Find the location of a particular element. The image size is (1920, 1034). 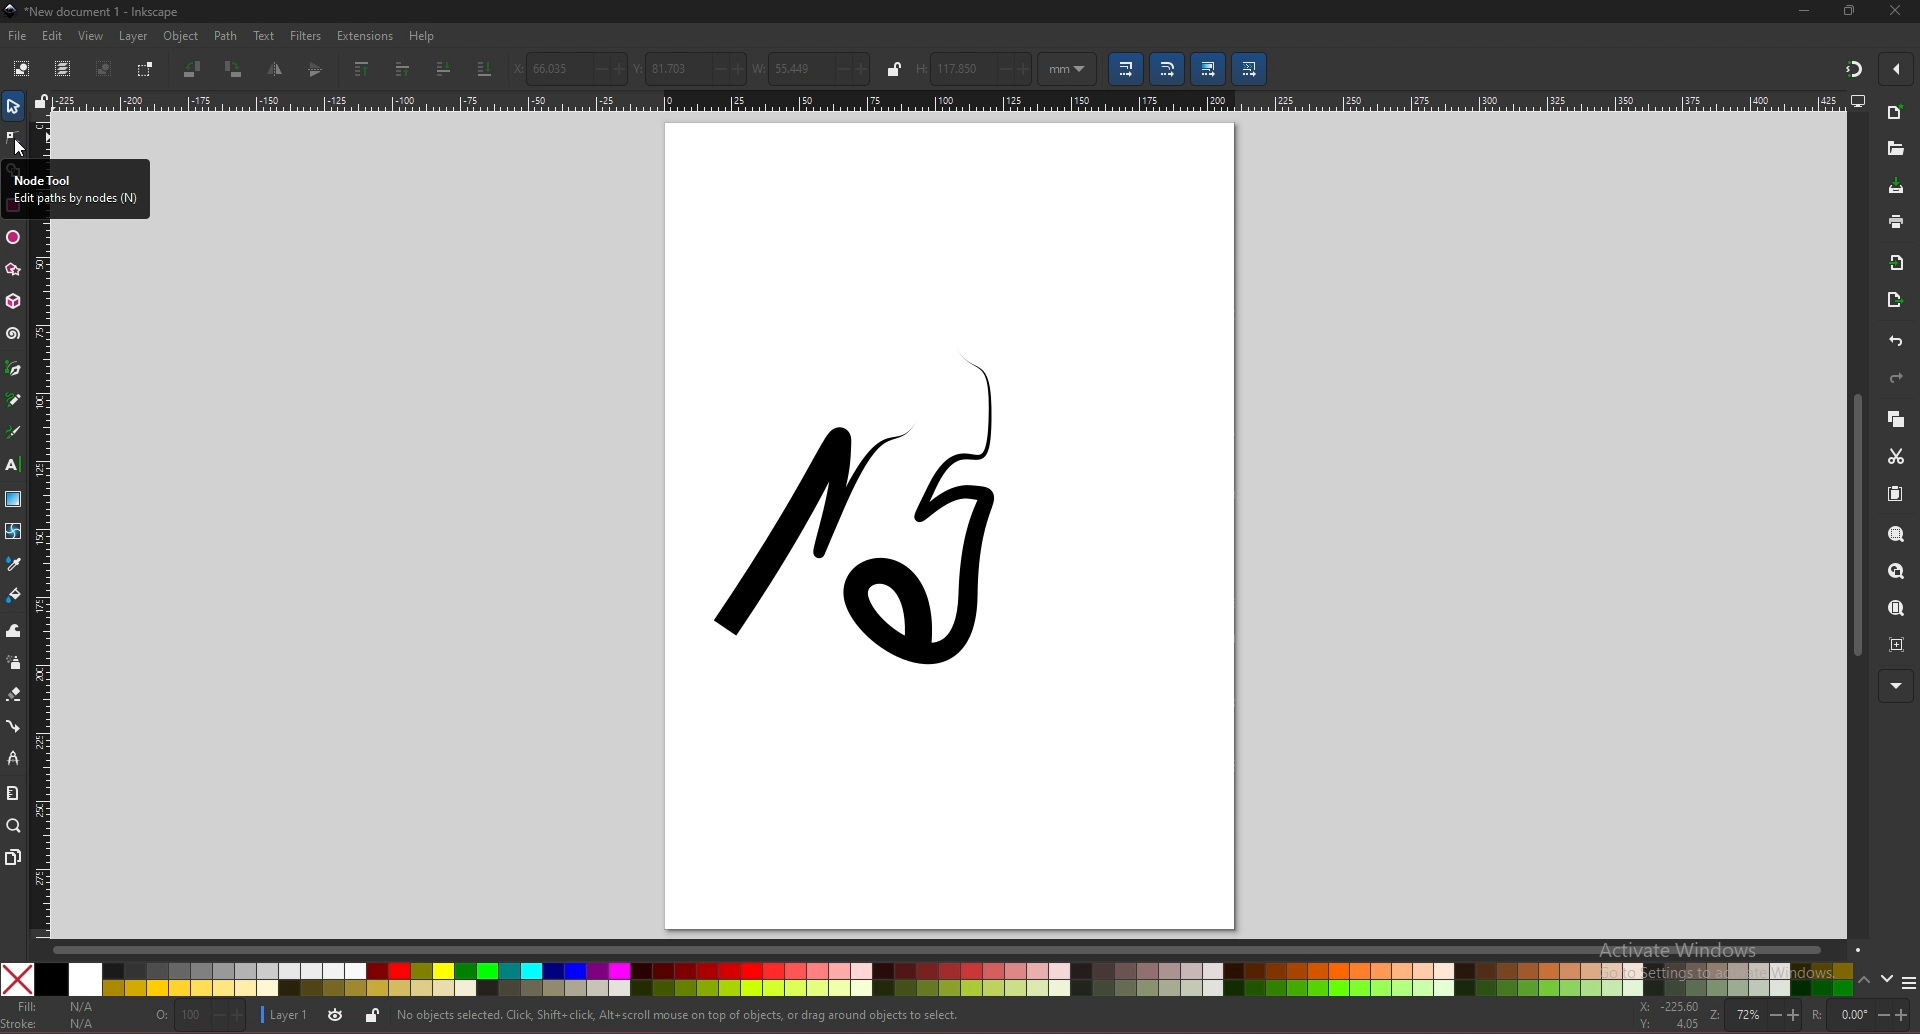

info is located at coordinates (681, 1014).